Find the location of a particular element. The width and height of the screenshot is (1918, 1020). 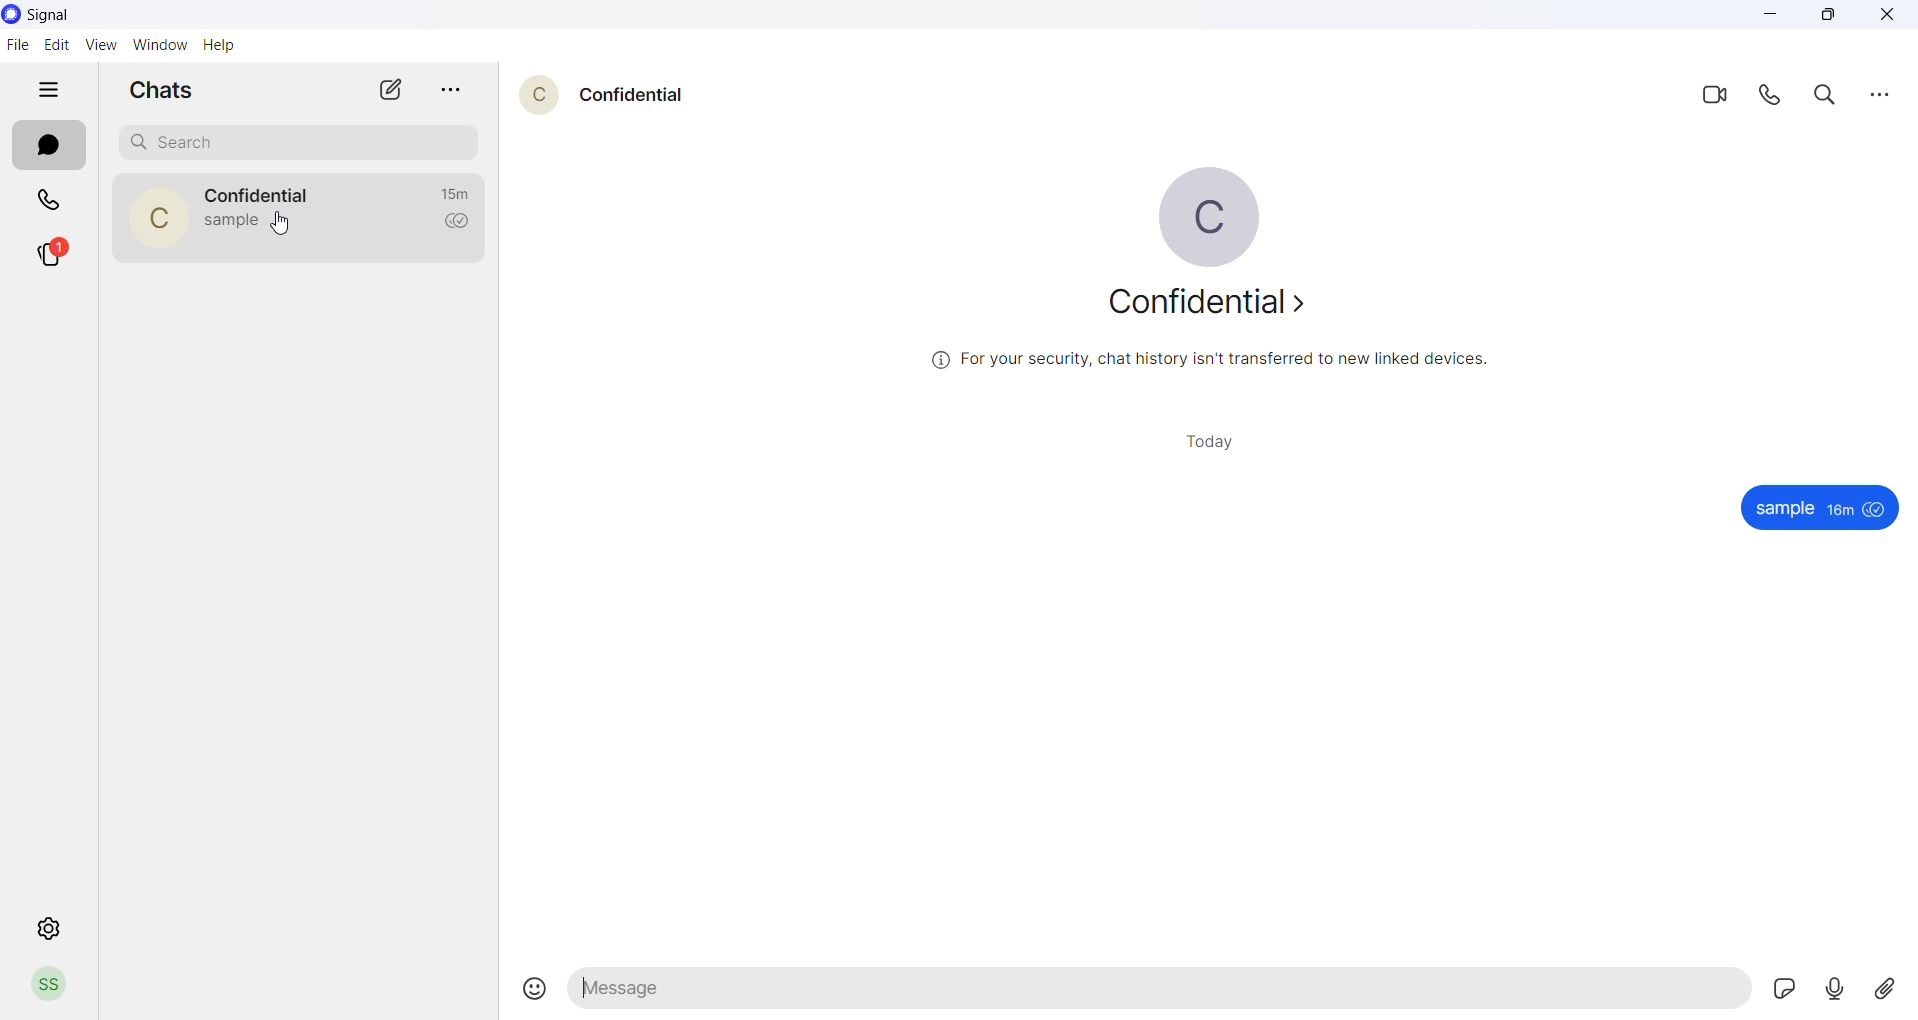

18m is located at coordinates (1838, 509).